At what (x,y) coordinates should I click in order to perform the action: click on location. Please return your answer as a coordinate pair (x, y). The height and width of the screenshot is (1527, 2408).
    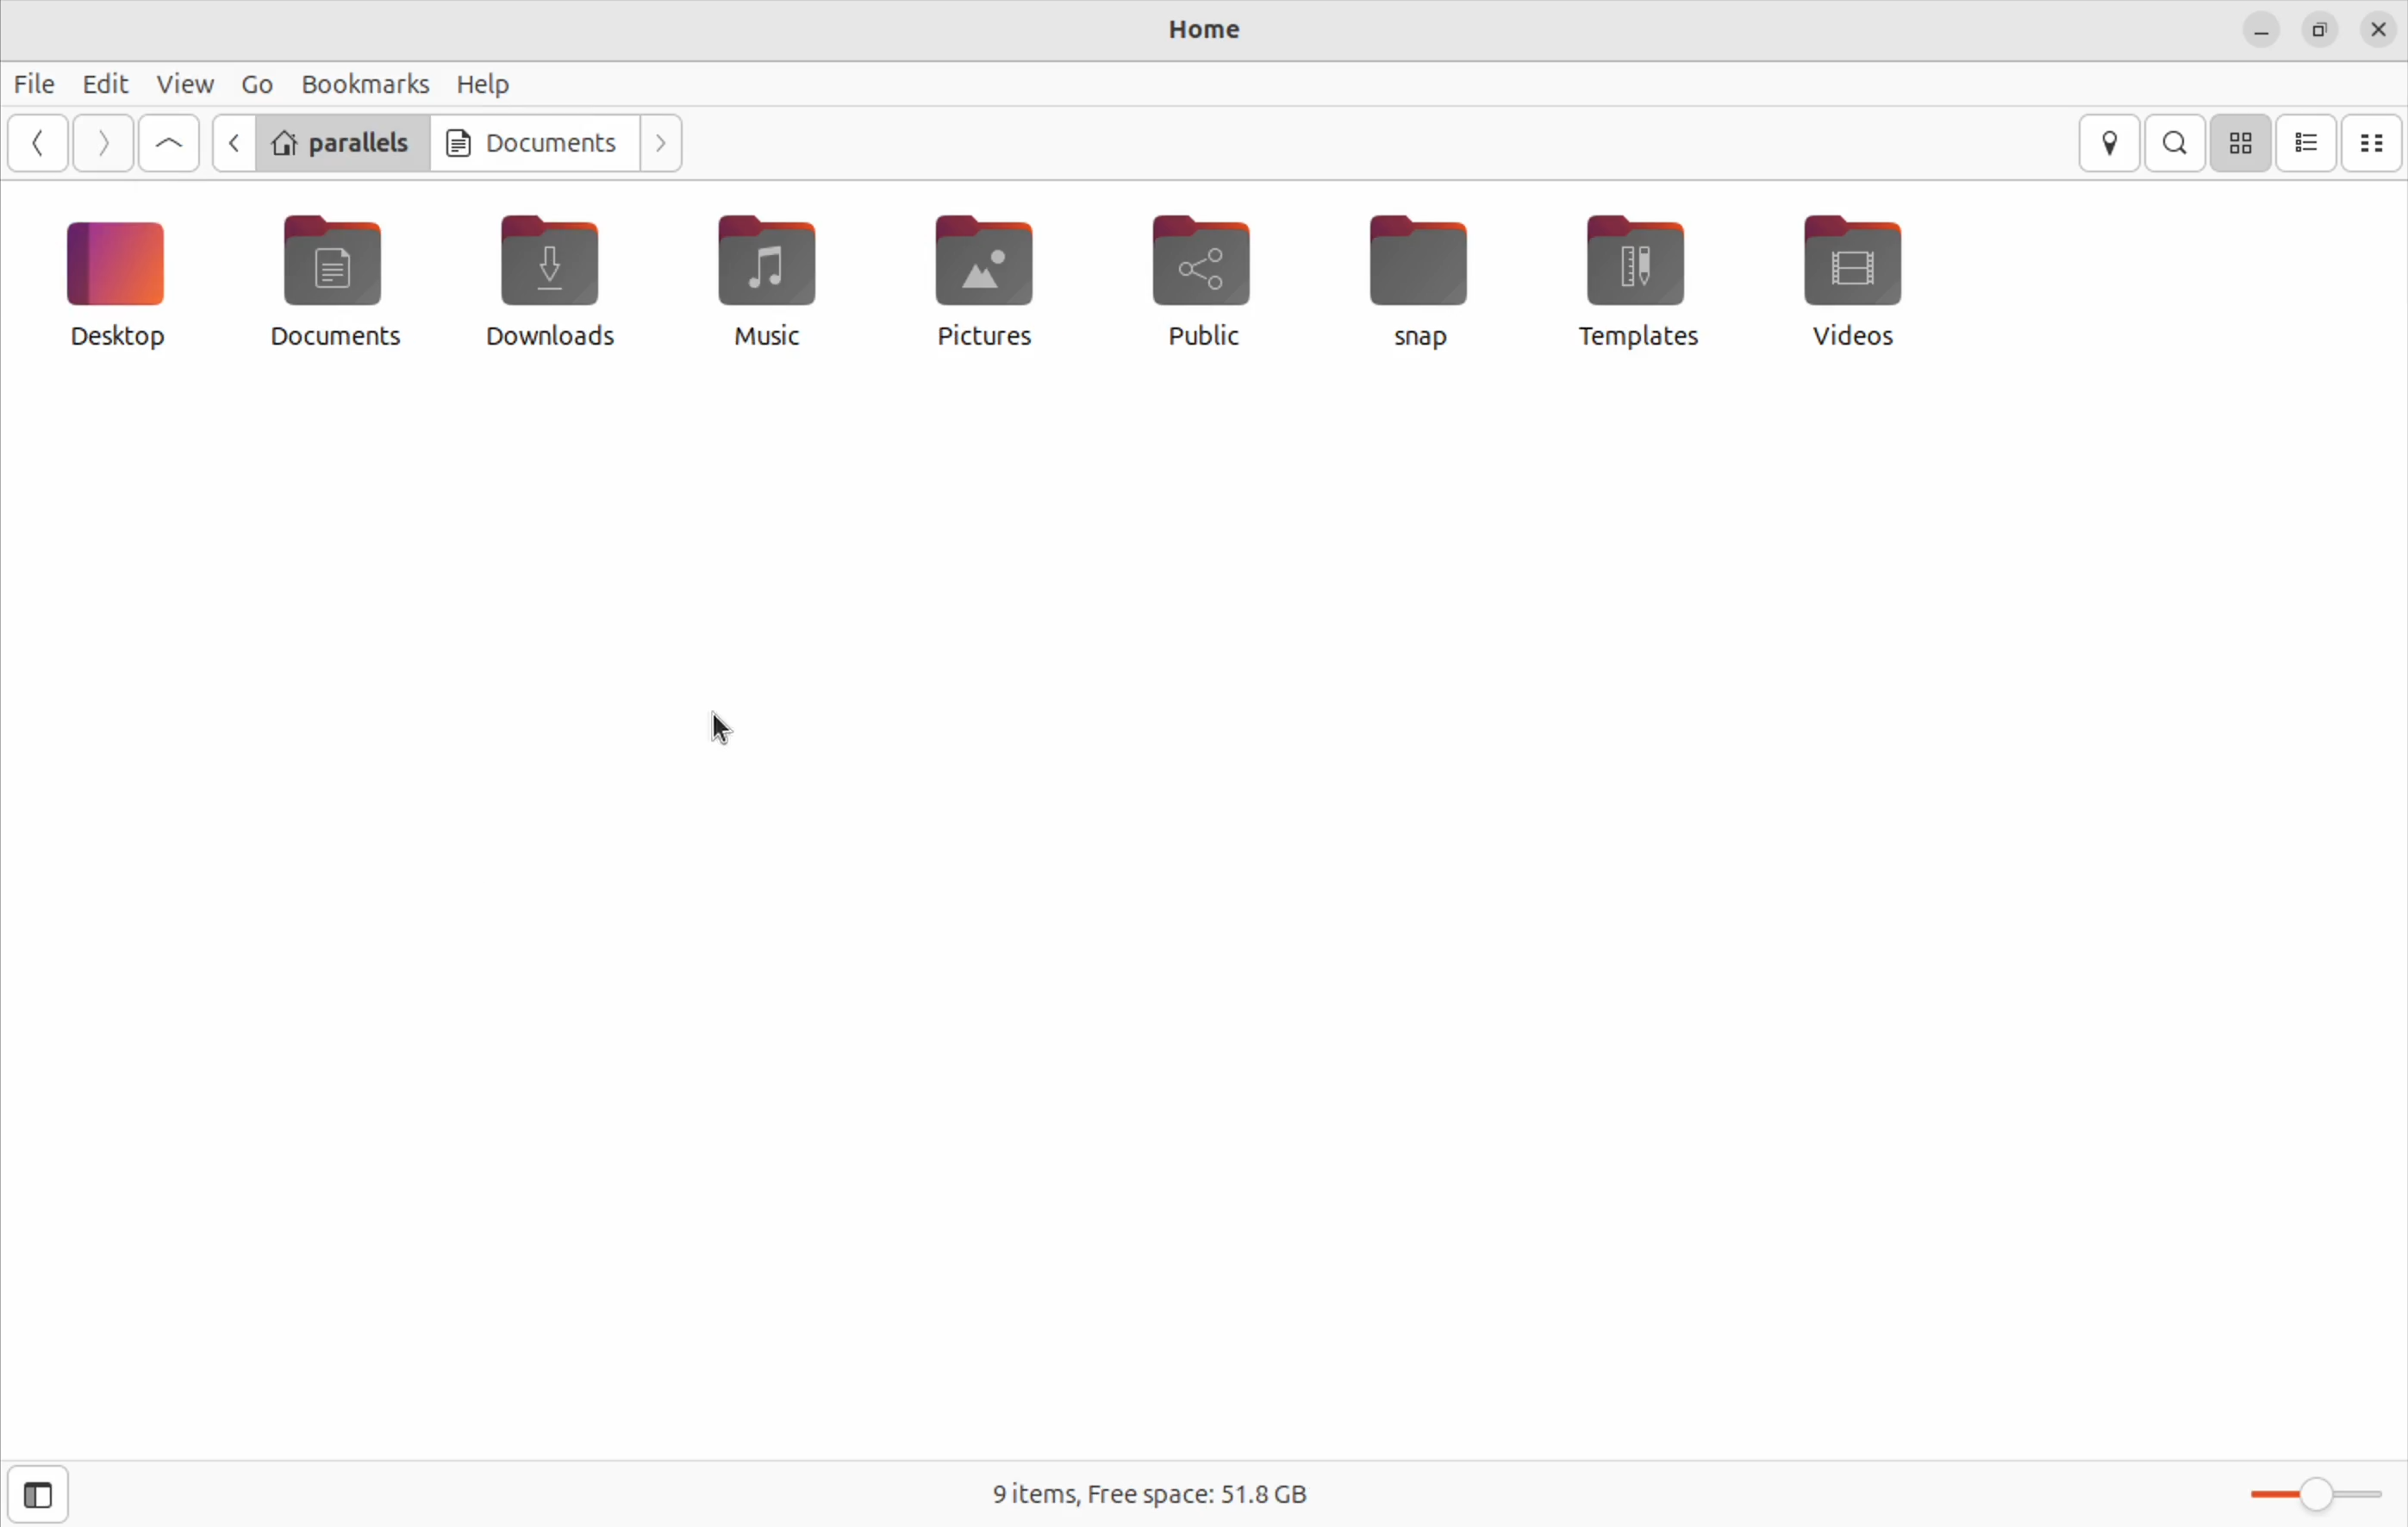
    Looking at the image, I should click on (2103, 145).